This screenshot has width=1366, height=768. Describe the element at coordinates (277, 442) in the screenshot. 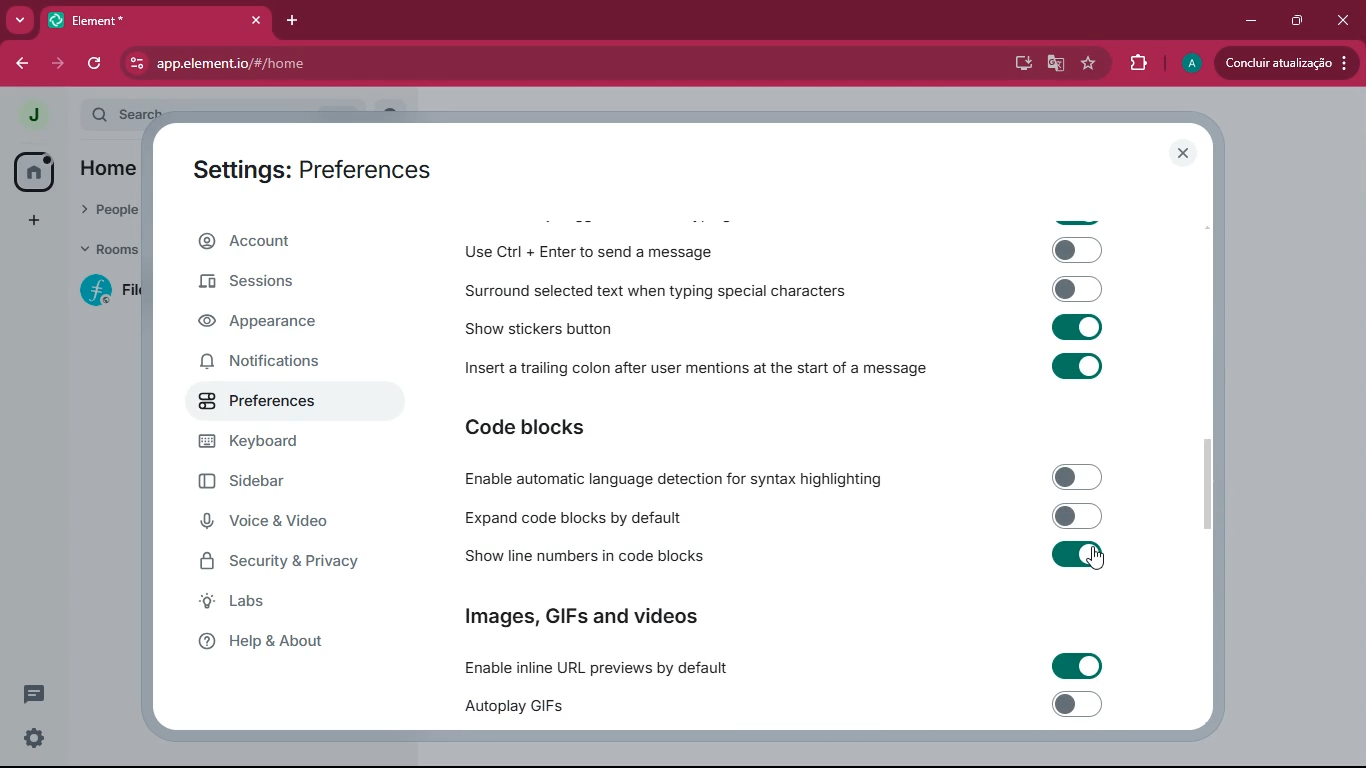

I see `keyboard` at that location.